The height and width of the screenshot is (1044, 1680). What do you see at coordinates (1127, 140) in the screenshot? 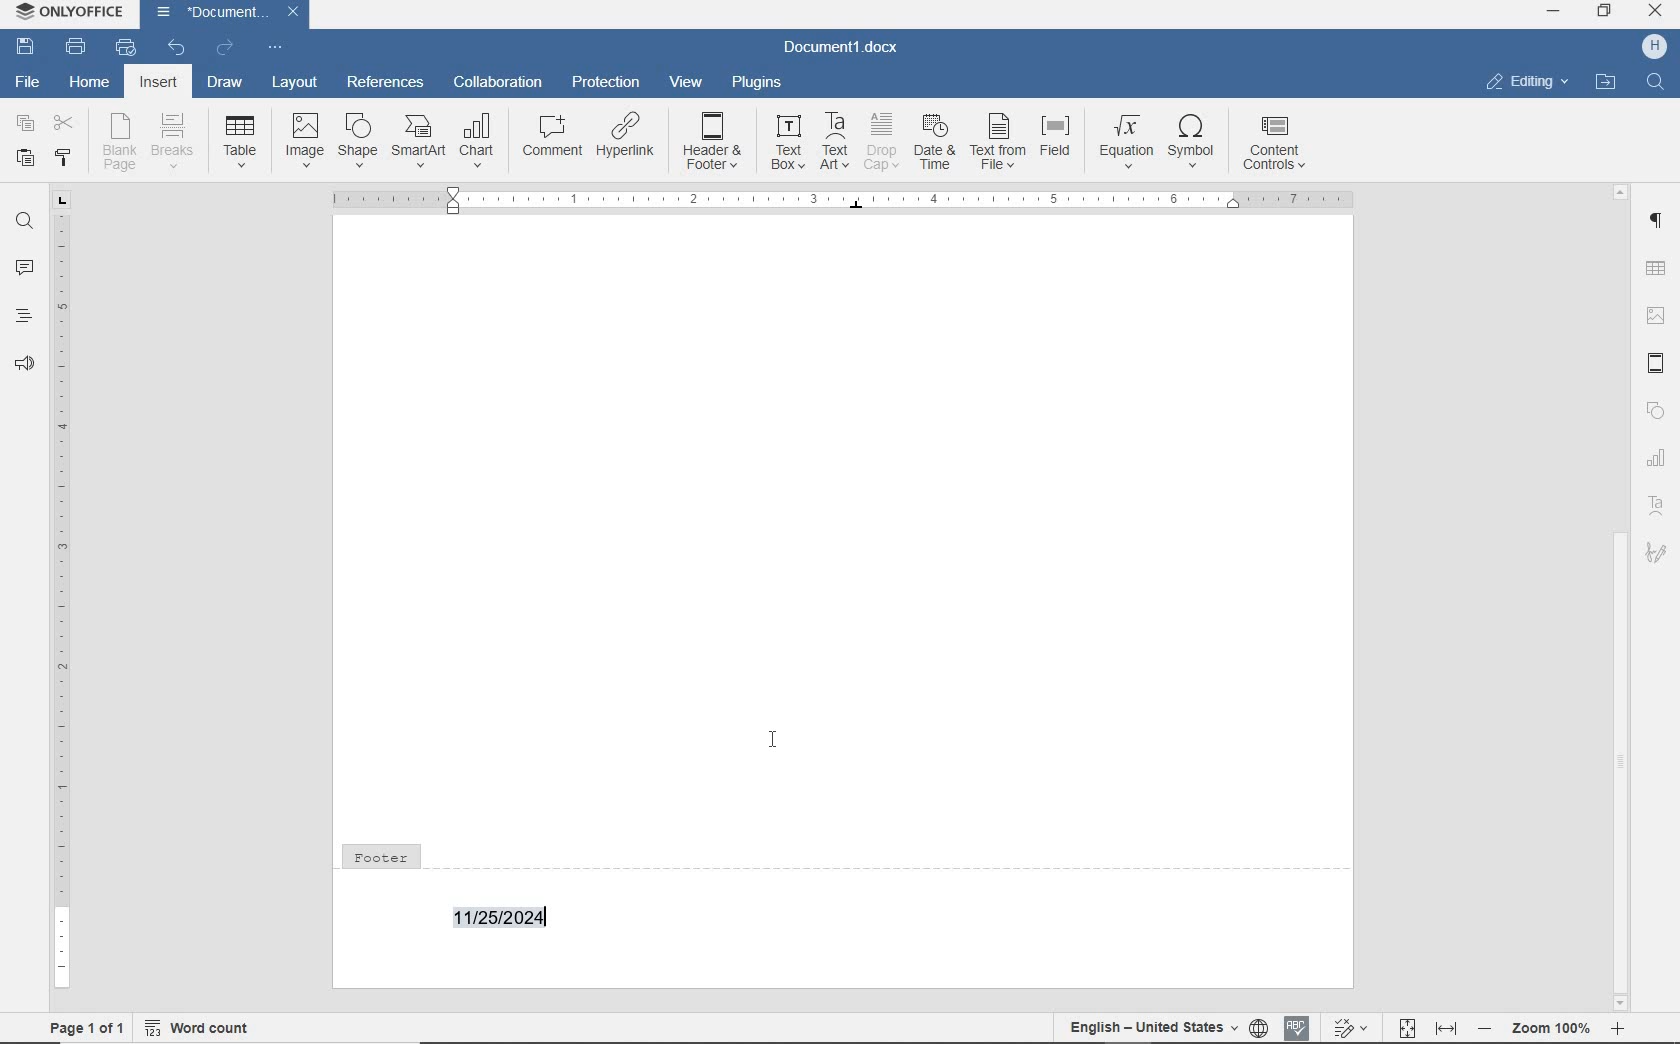
I see `equation` at bounding box center [1127, 140].